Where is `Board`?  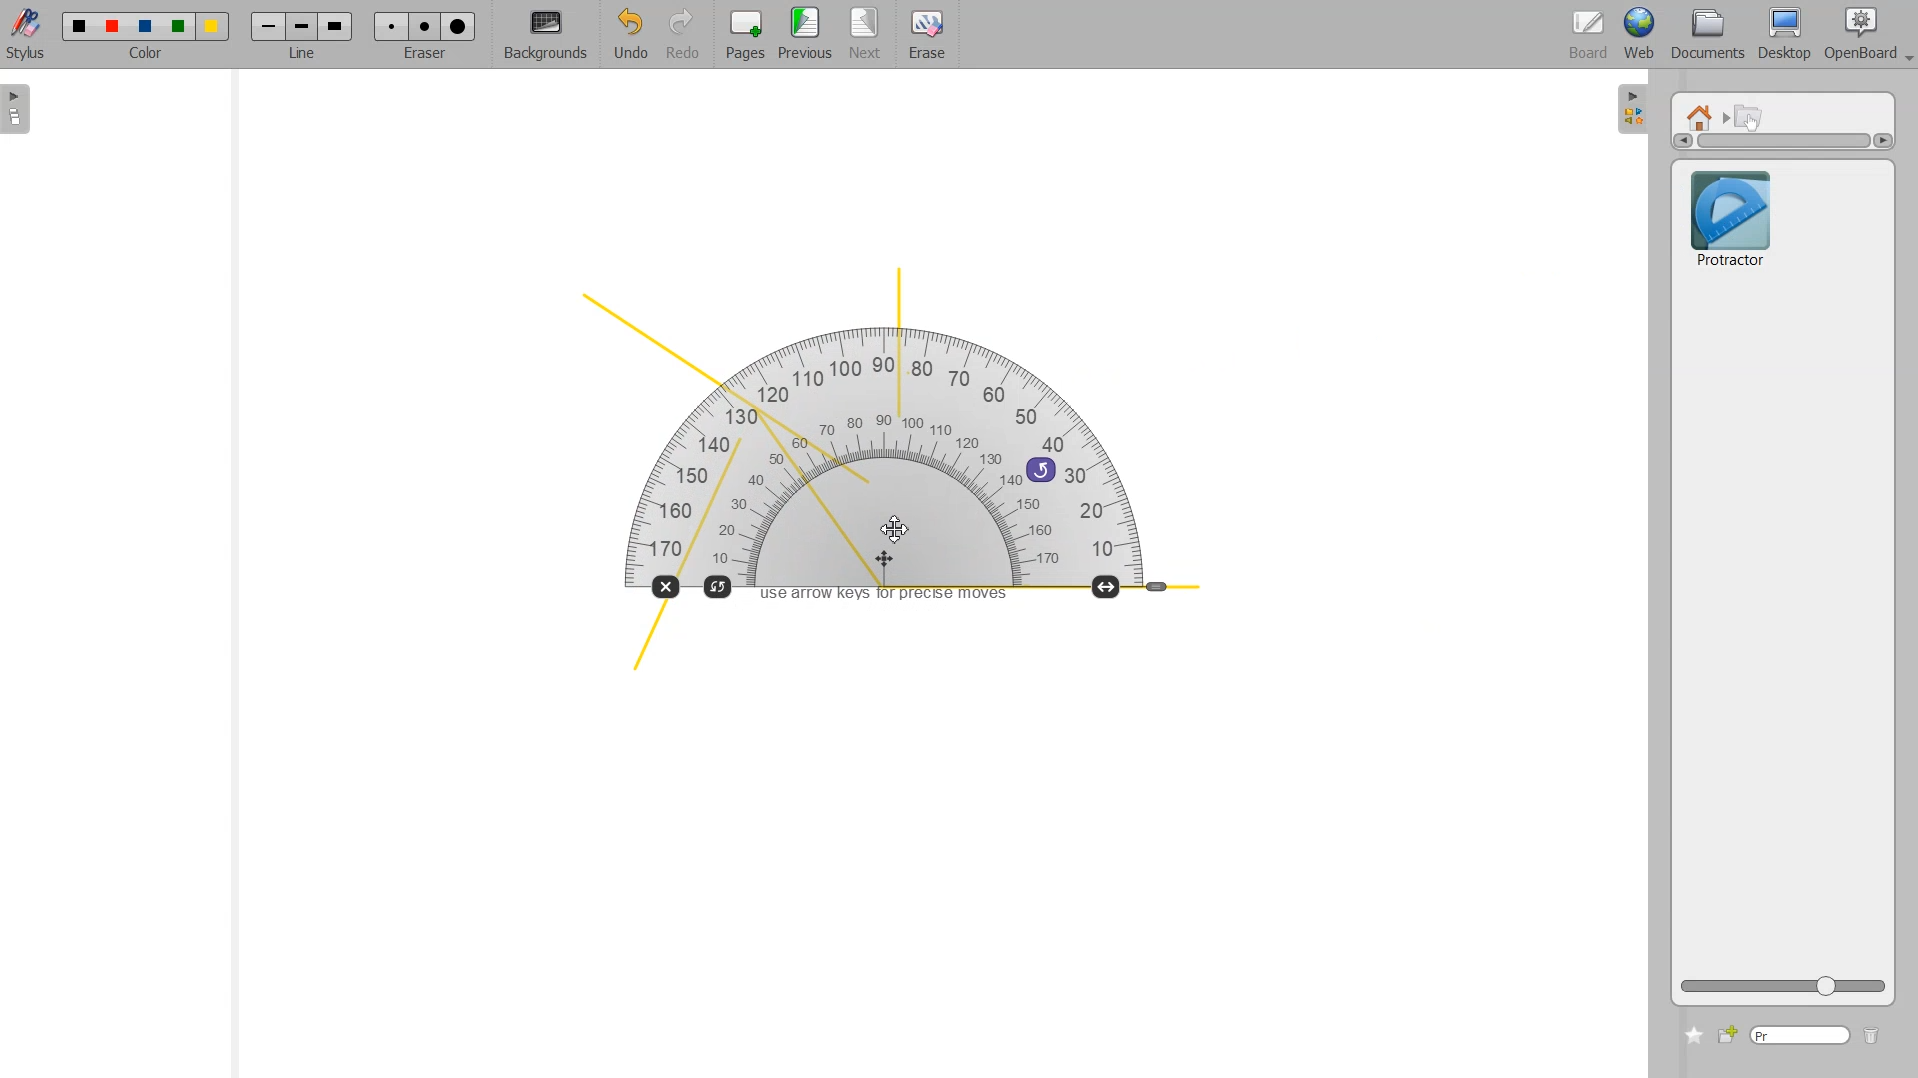
Board is located at coordinates (1589, 36).